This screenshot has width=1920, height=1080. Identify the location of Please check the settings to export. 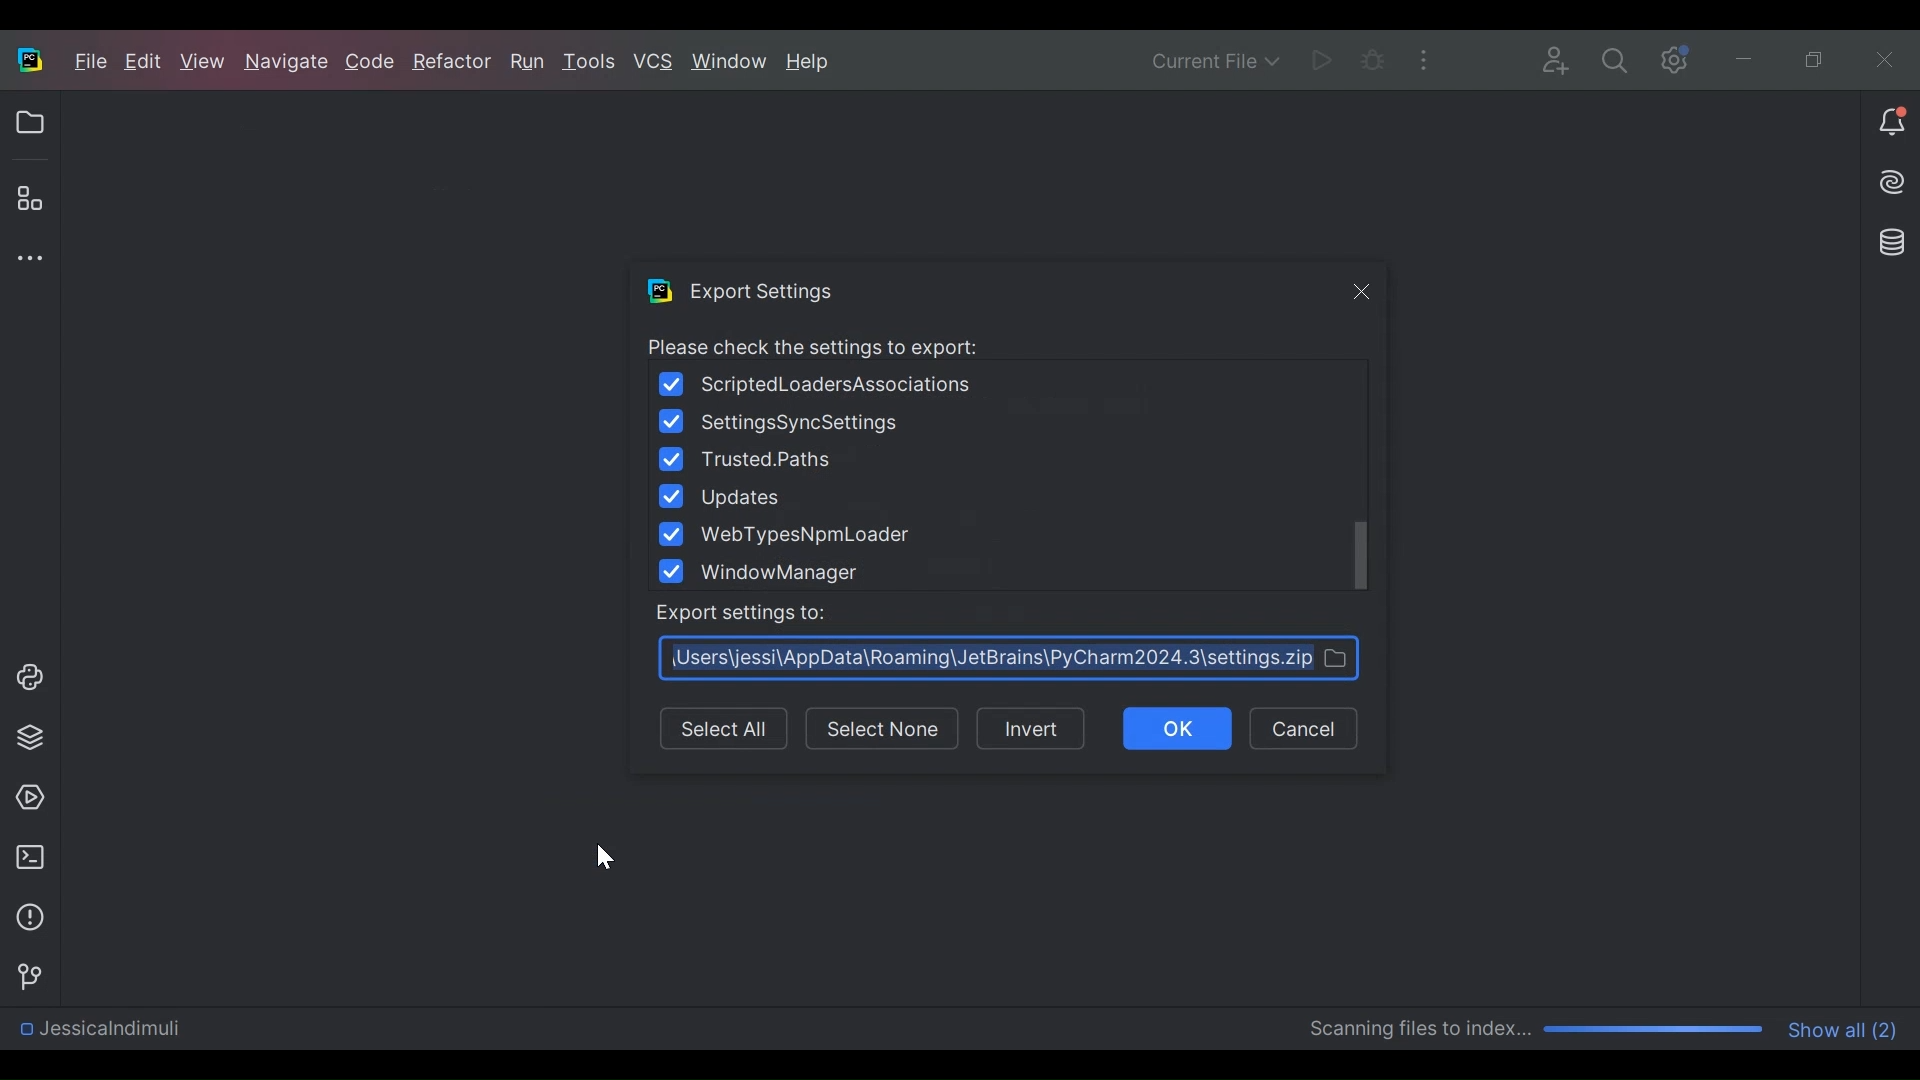
(808, 346).